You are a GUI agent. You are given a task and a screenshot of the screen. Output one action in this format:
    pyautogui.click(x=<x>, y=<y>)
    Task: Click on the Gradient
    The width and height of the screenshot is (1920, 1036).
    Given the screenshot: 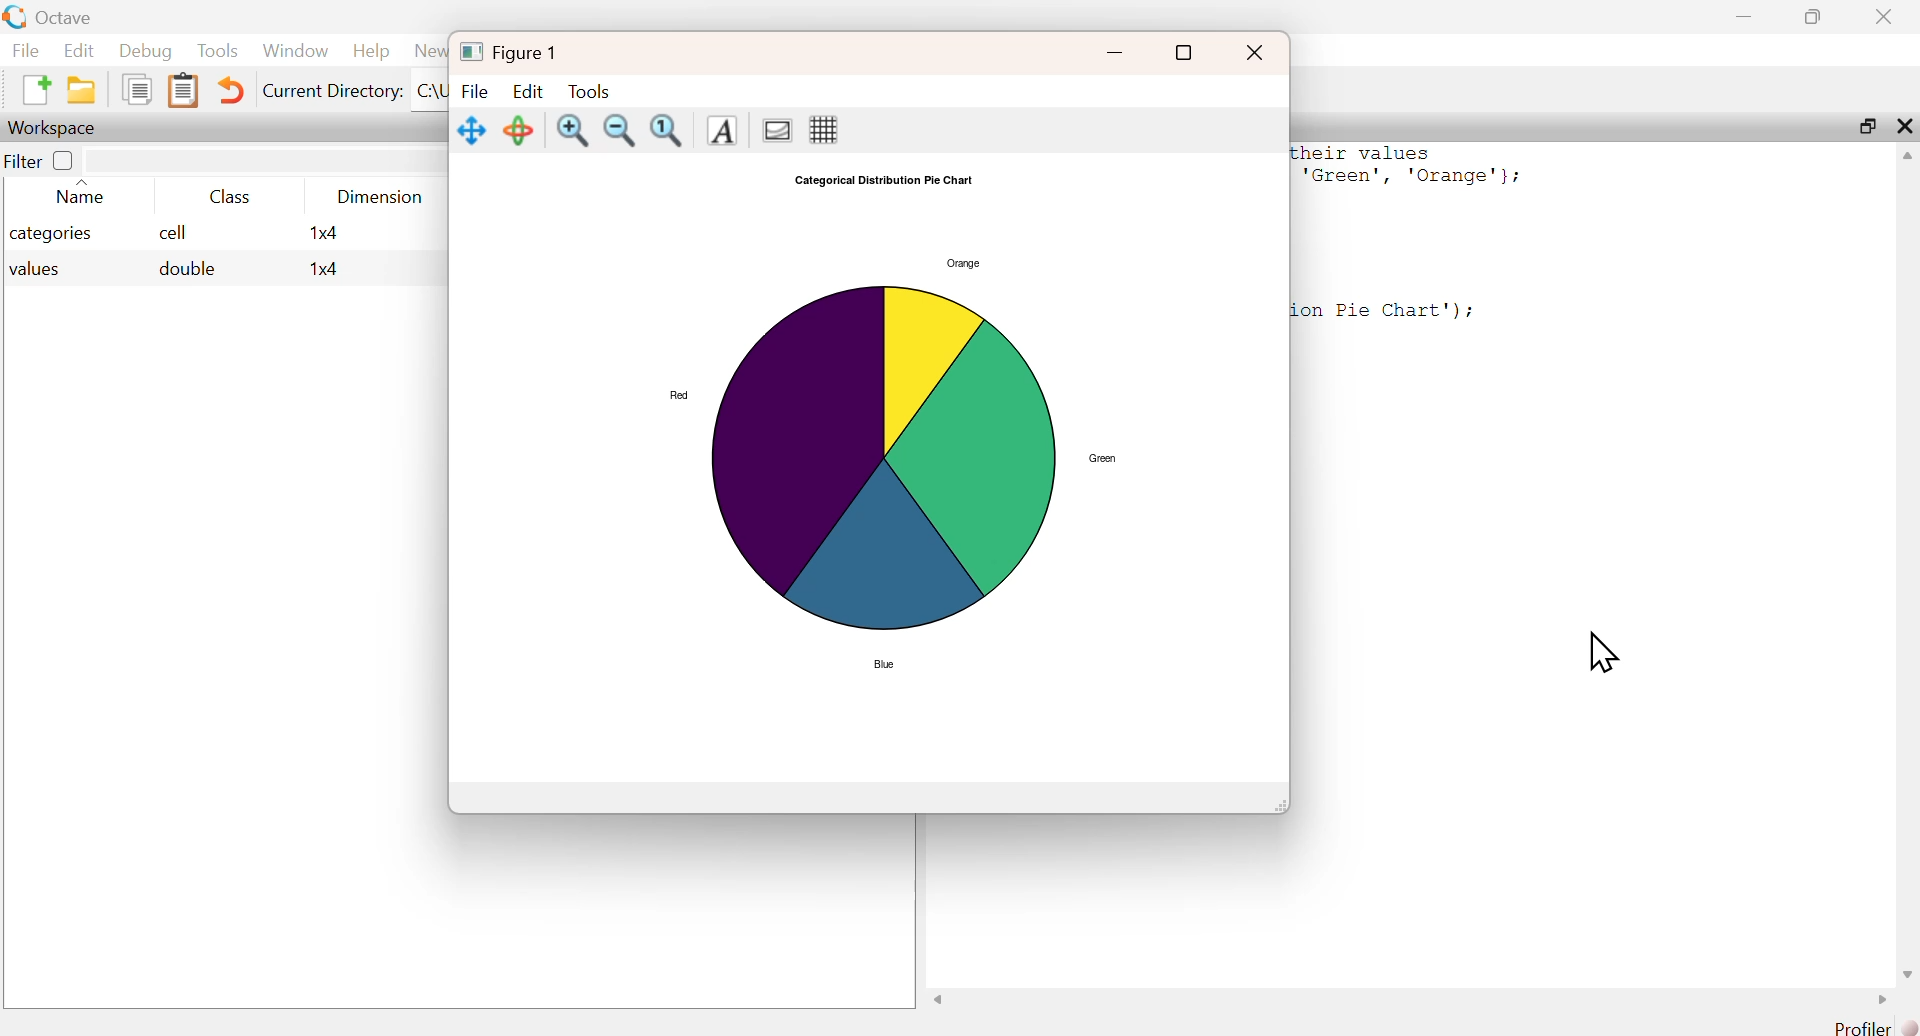 What is the action you would take?
    pyautogui.click(x=776, y=132)
    